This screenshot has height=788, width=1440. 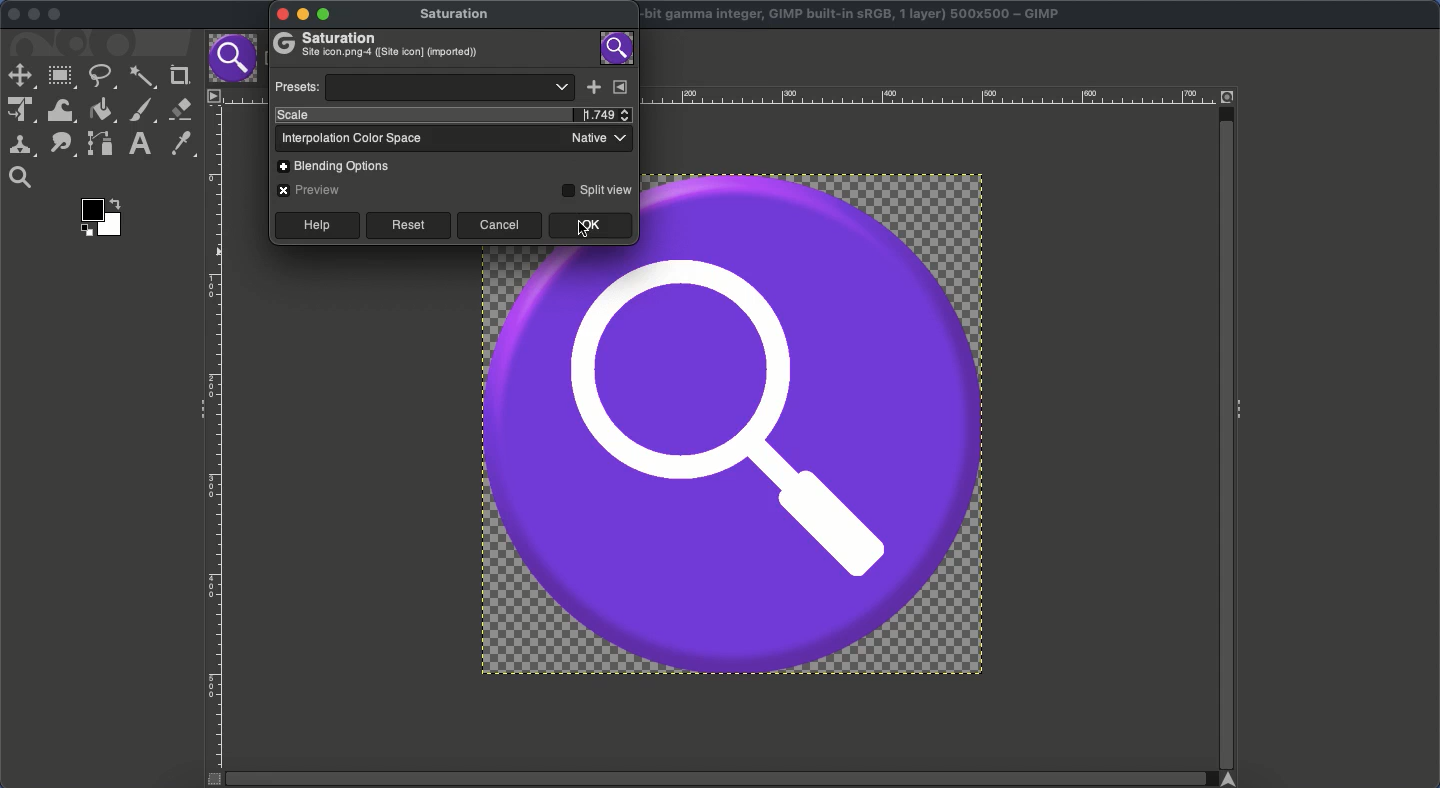 I want to click on Scale, so click(x=415, y=114).